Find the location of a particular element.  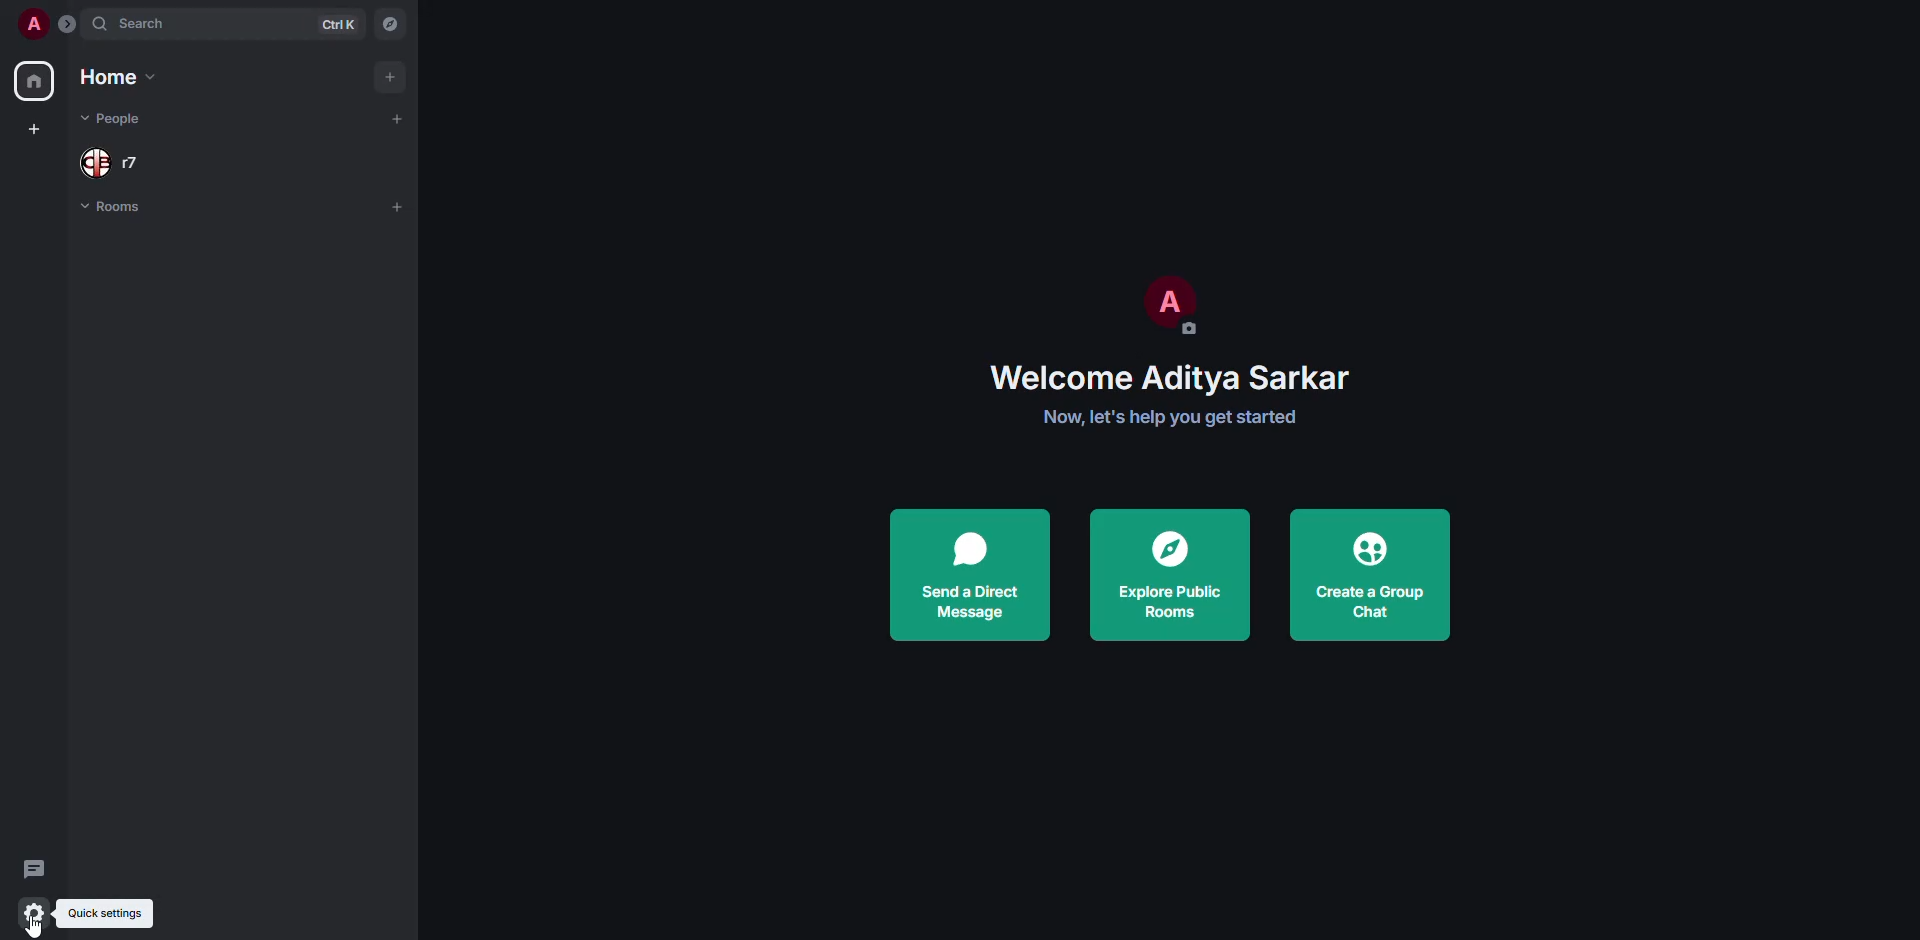

create a group chat is located at coordinates (1376, 574).